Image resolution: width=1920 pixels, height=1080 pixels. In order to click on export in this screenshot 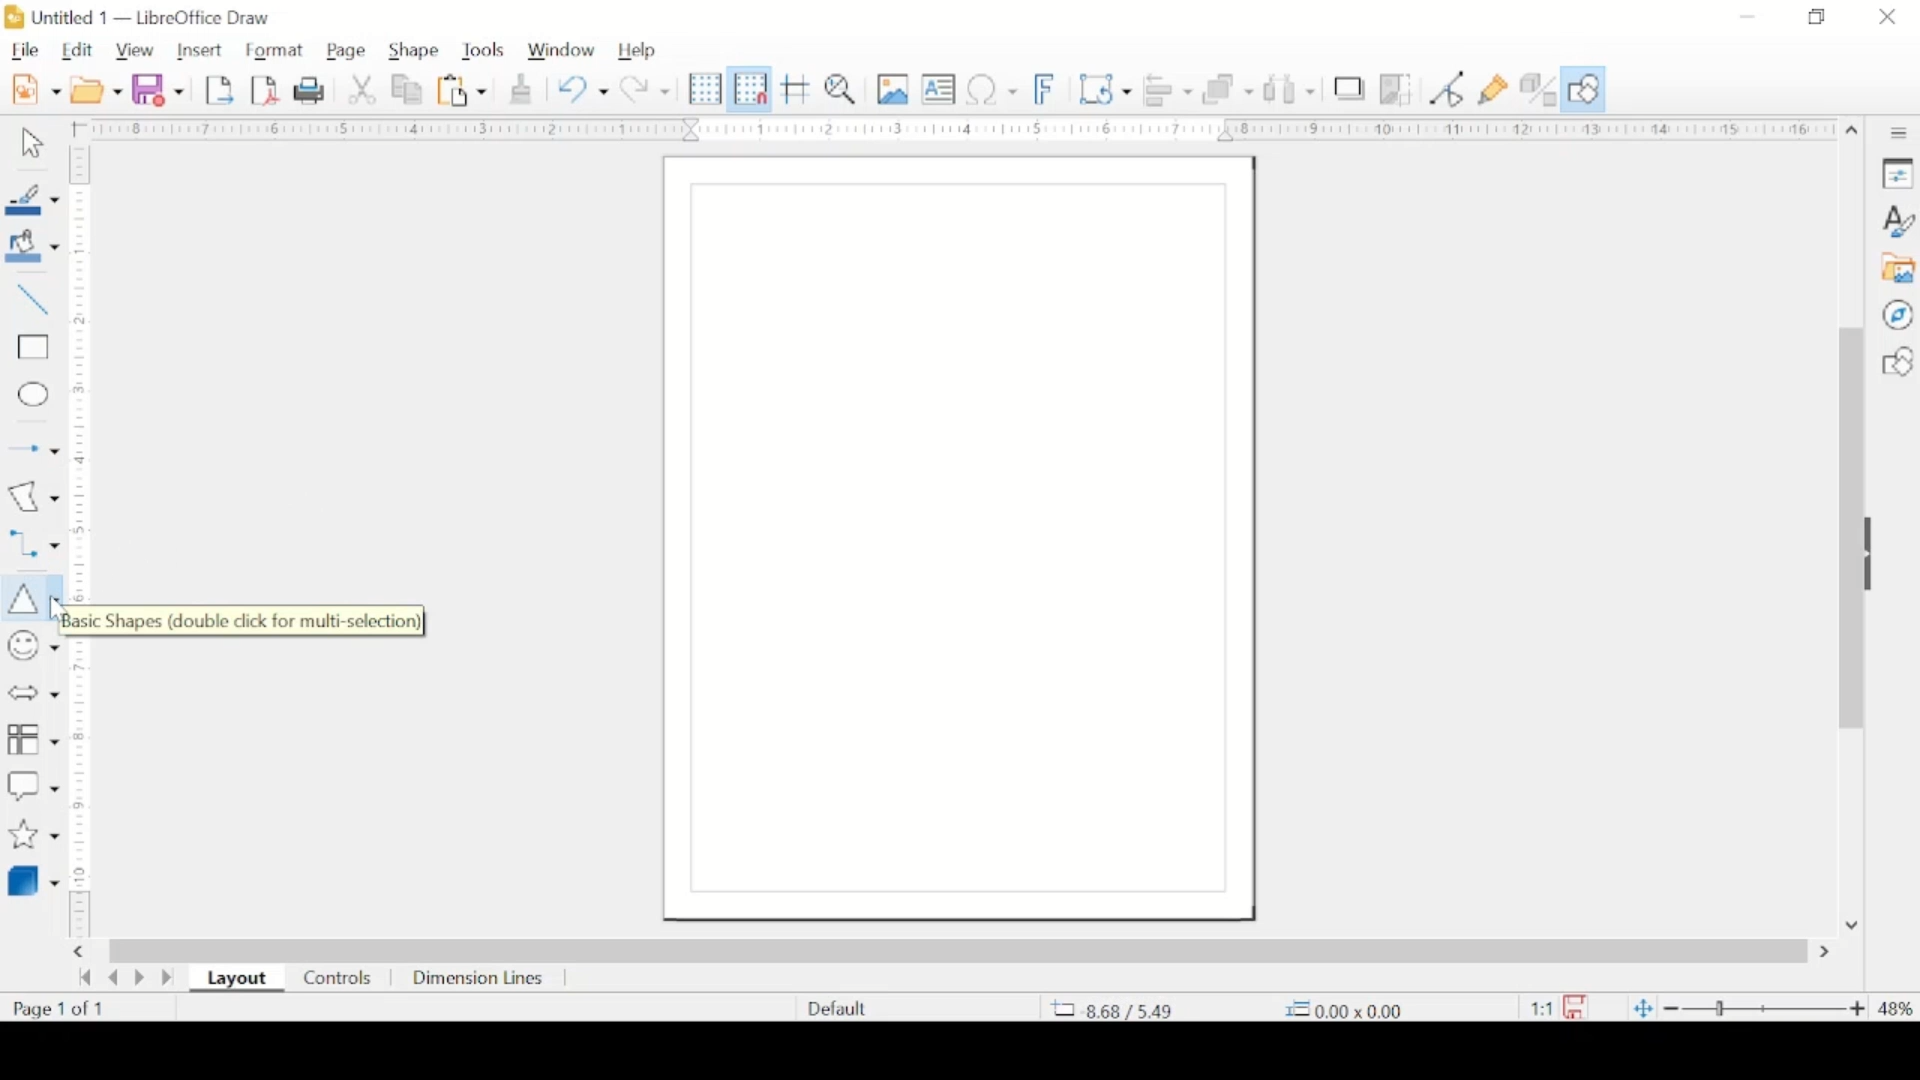, I will do `click(219, 90)`.